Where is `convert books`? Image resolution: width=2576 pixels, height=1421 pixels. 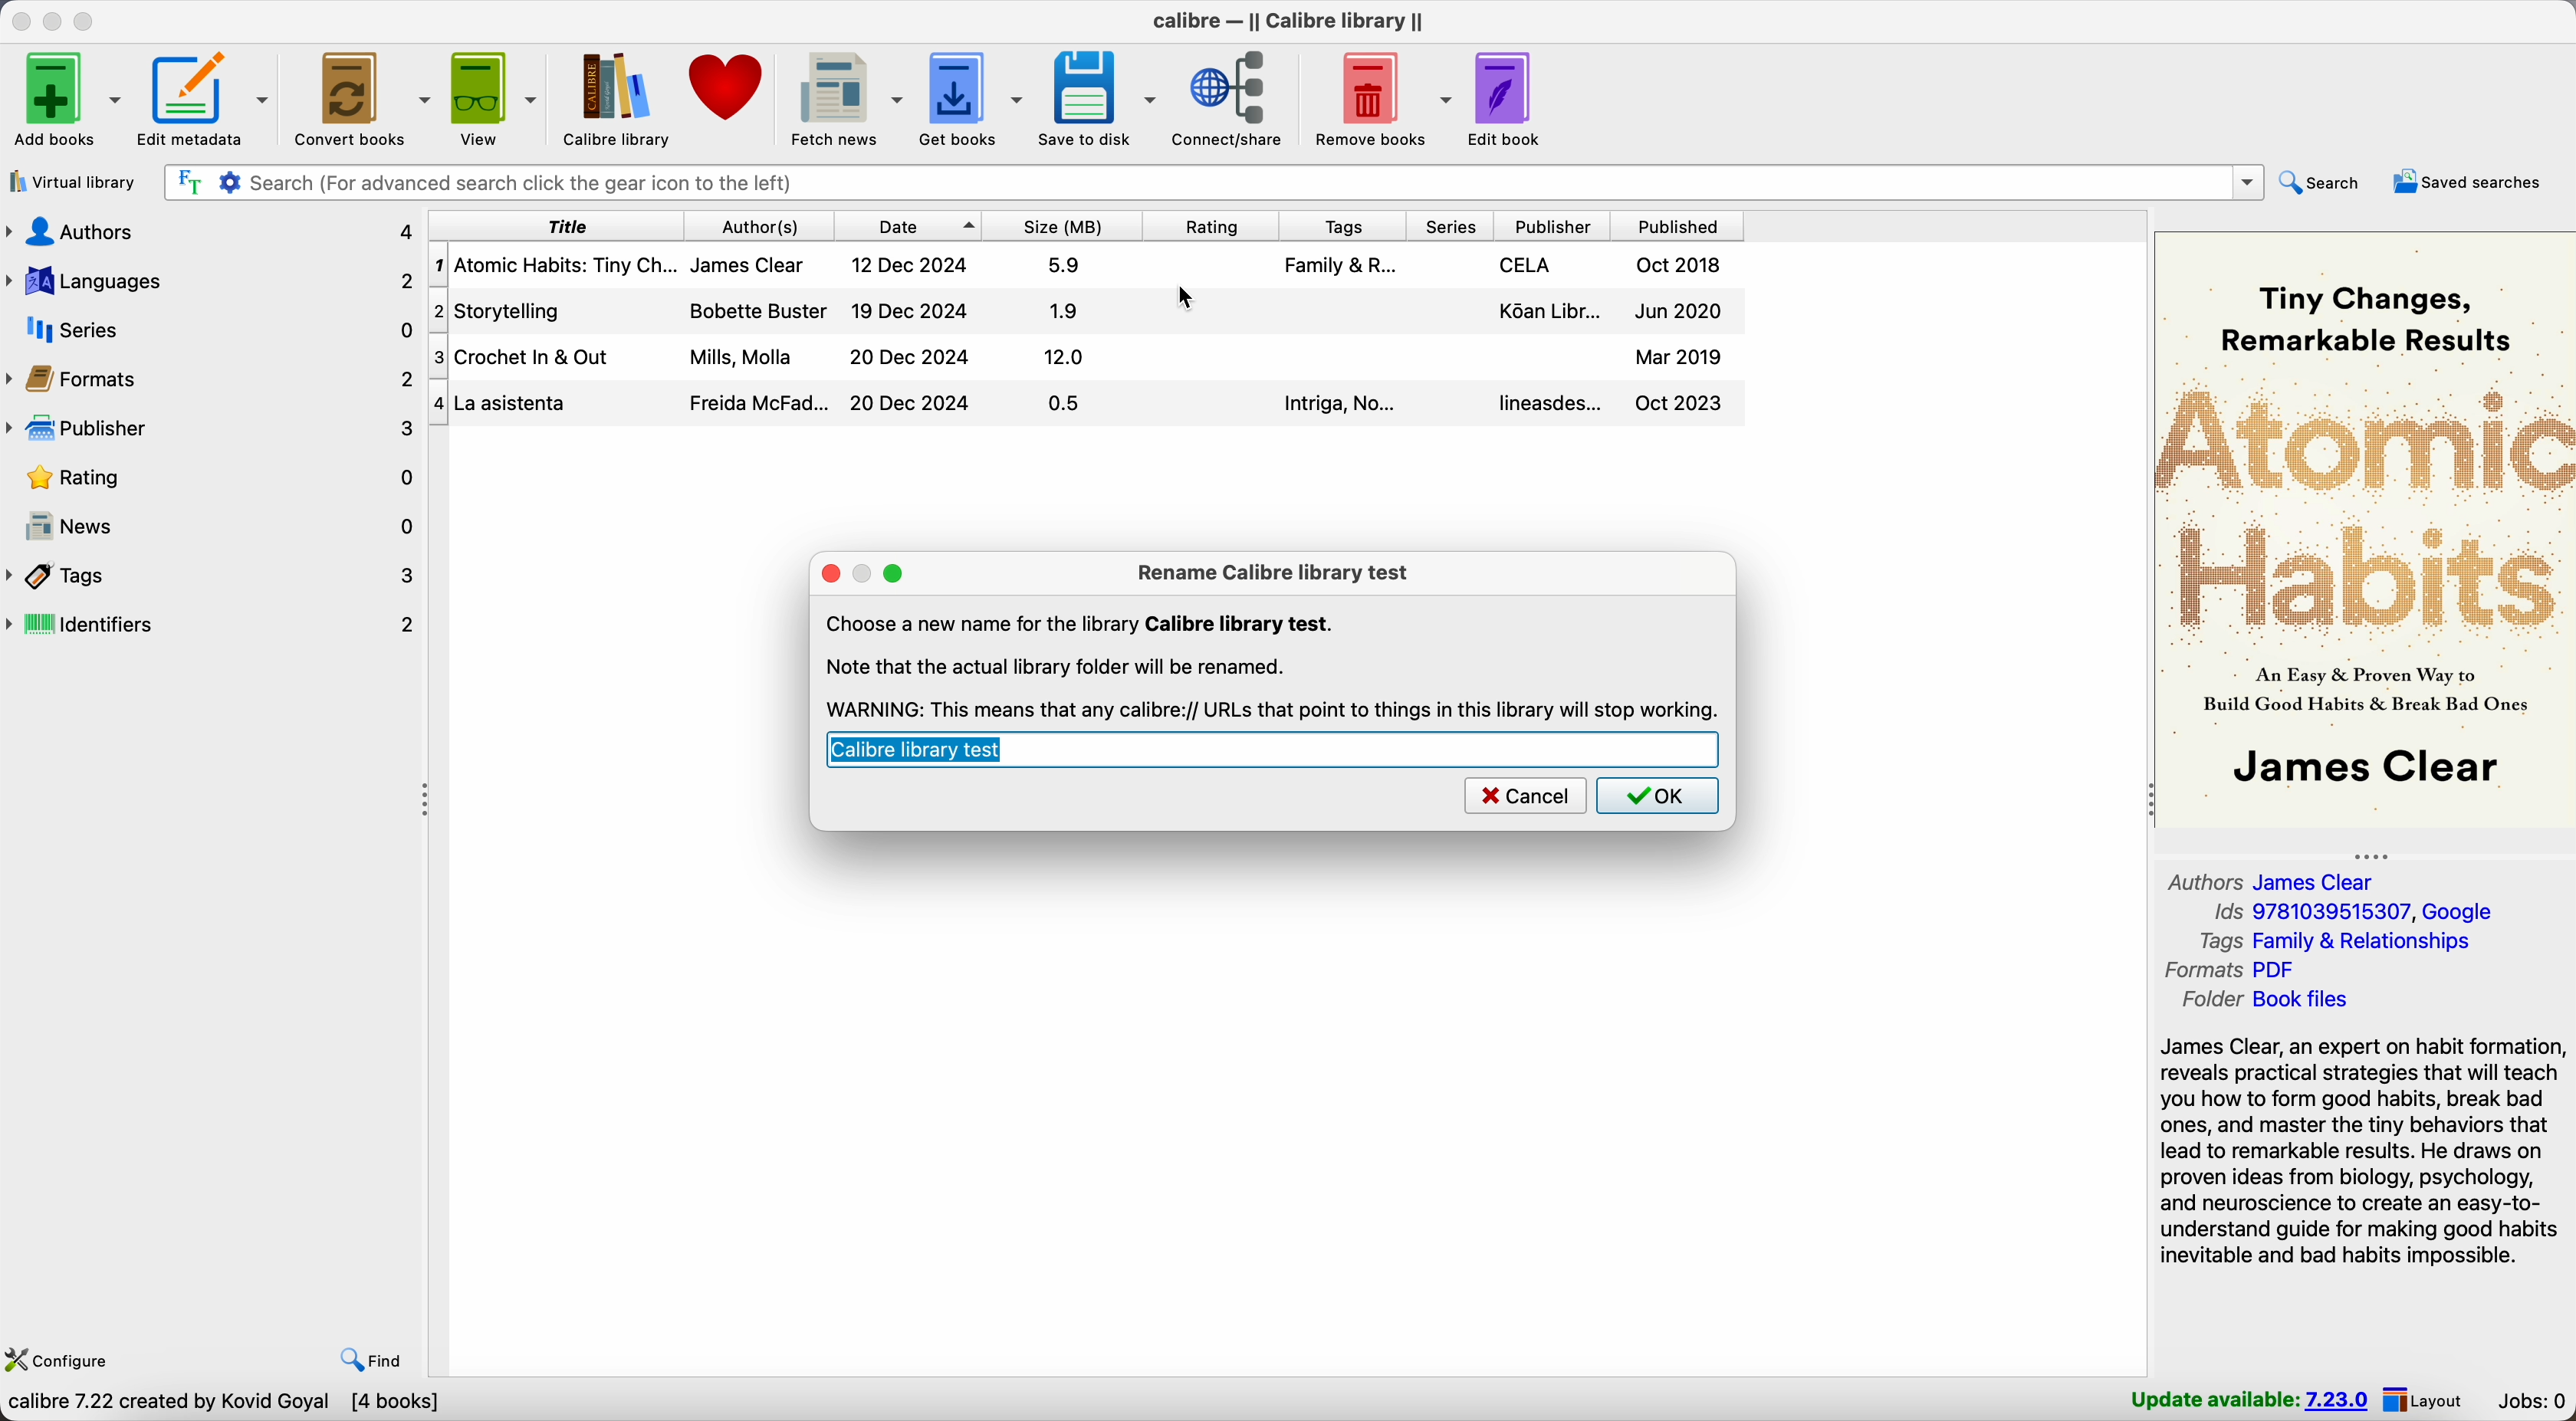
convert books is located at coordinates (362, 98).